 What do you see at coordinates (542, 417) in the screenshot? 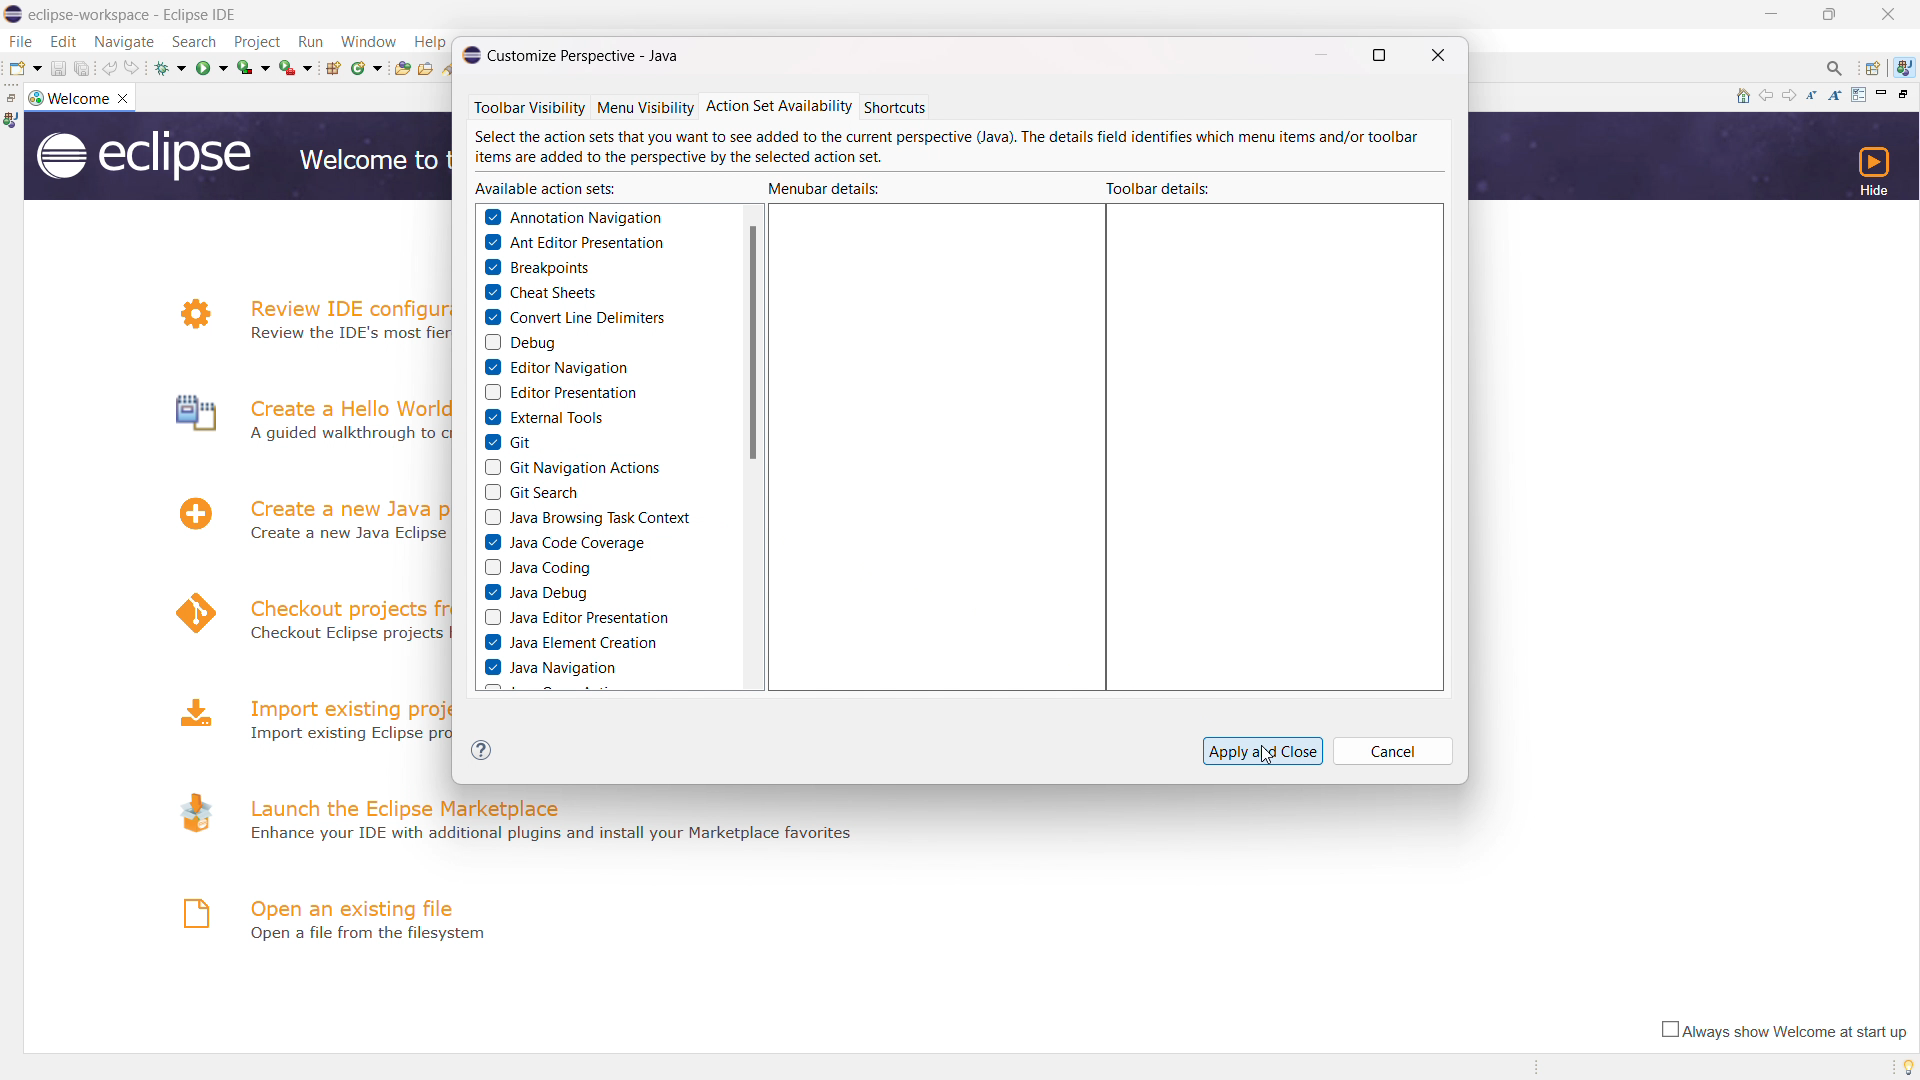
I see `external tools` at bounding box center [542, 417].